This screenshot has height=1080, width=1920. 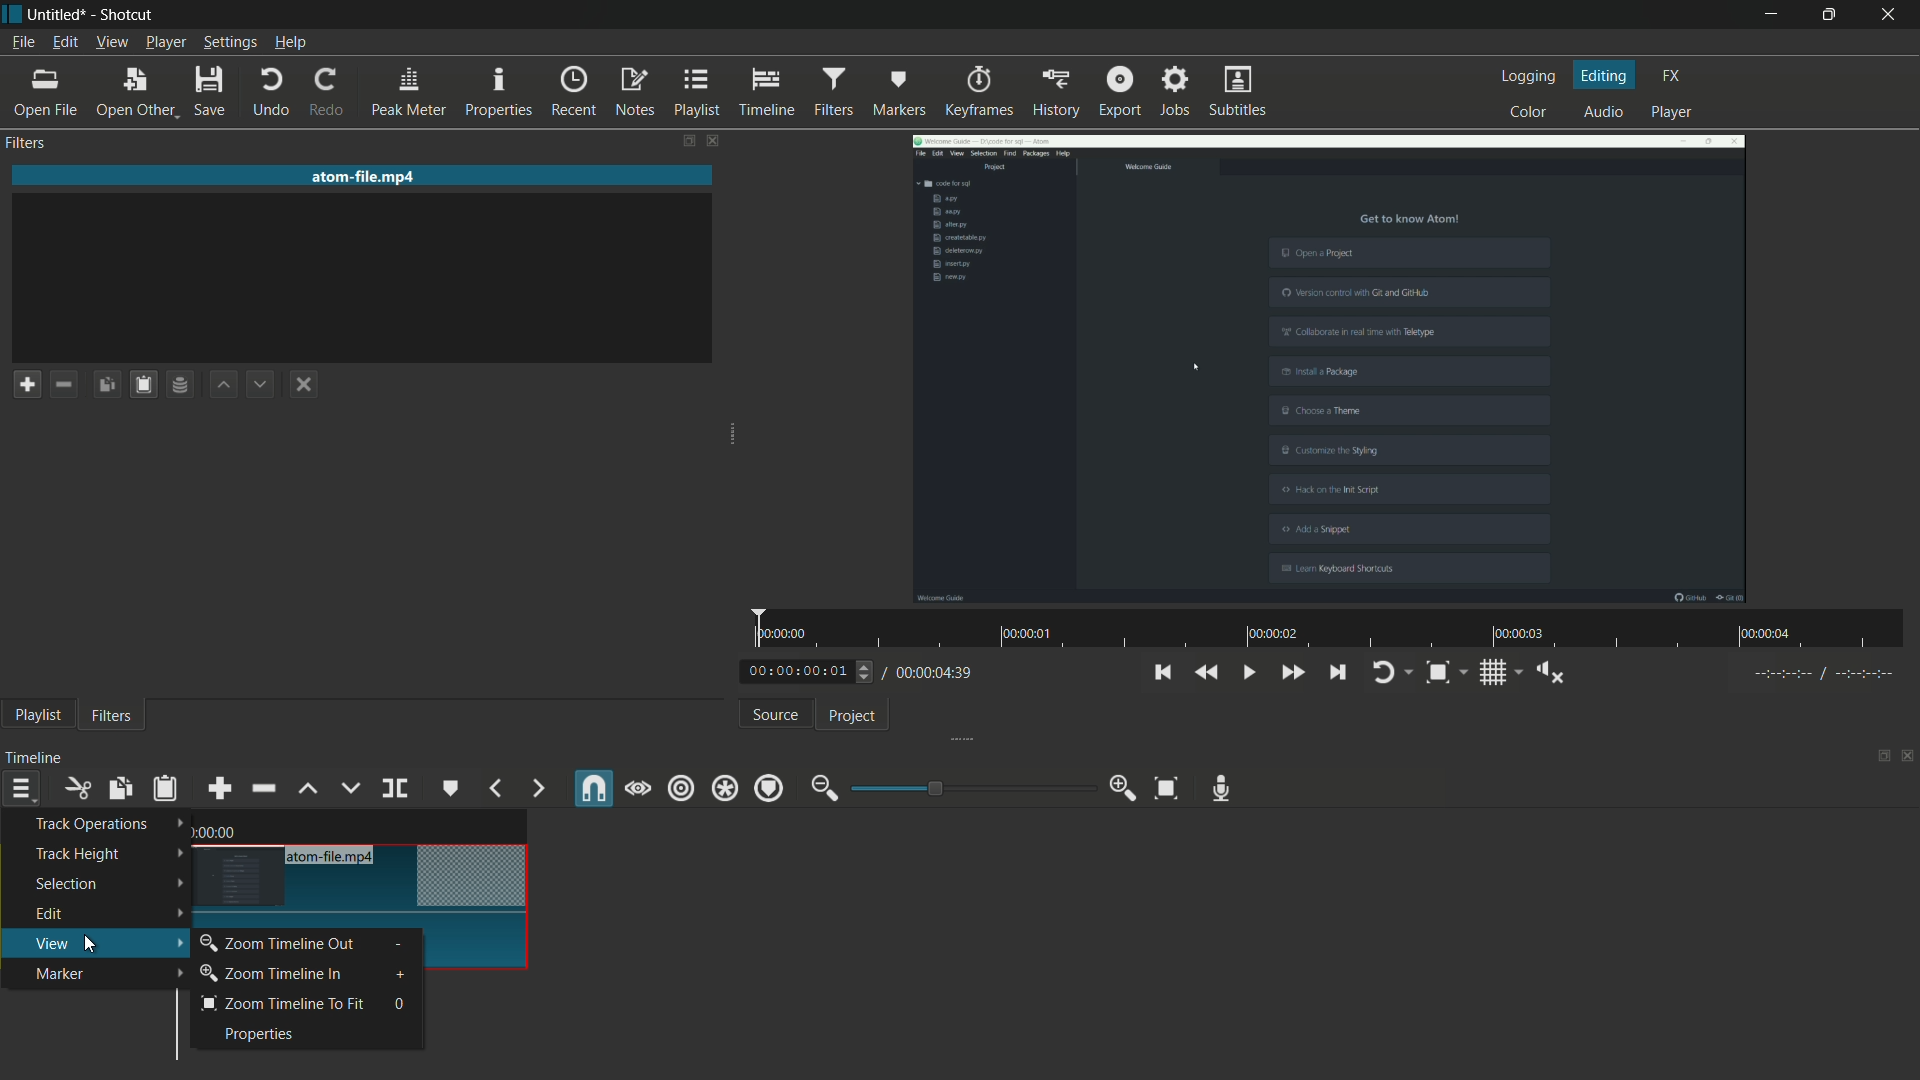 What do you see at coordinates (1768, 15) in the screenshot?
I see `minimize` at bounding box center [1768, 15].